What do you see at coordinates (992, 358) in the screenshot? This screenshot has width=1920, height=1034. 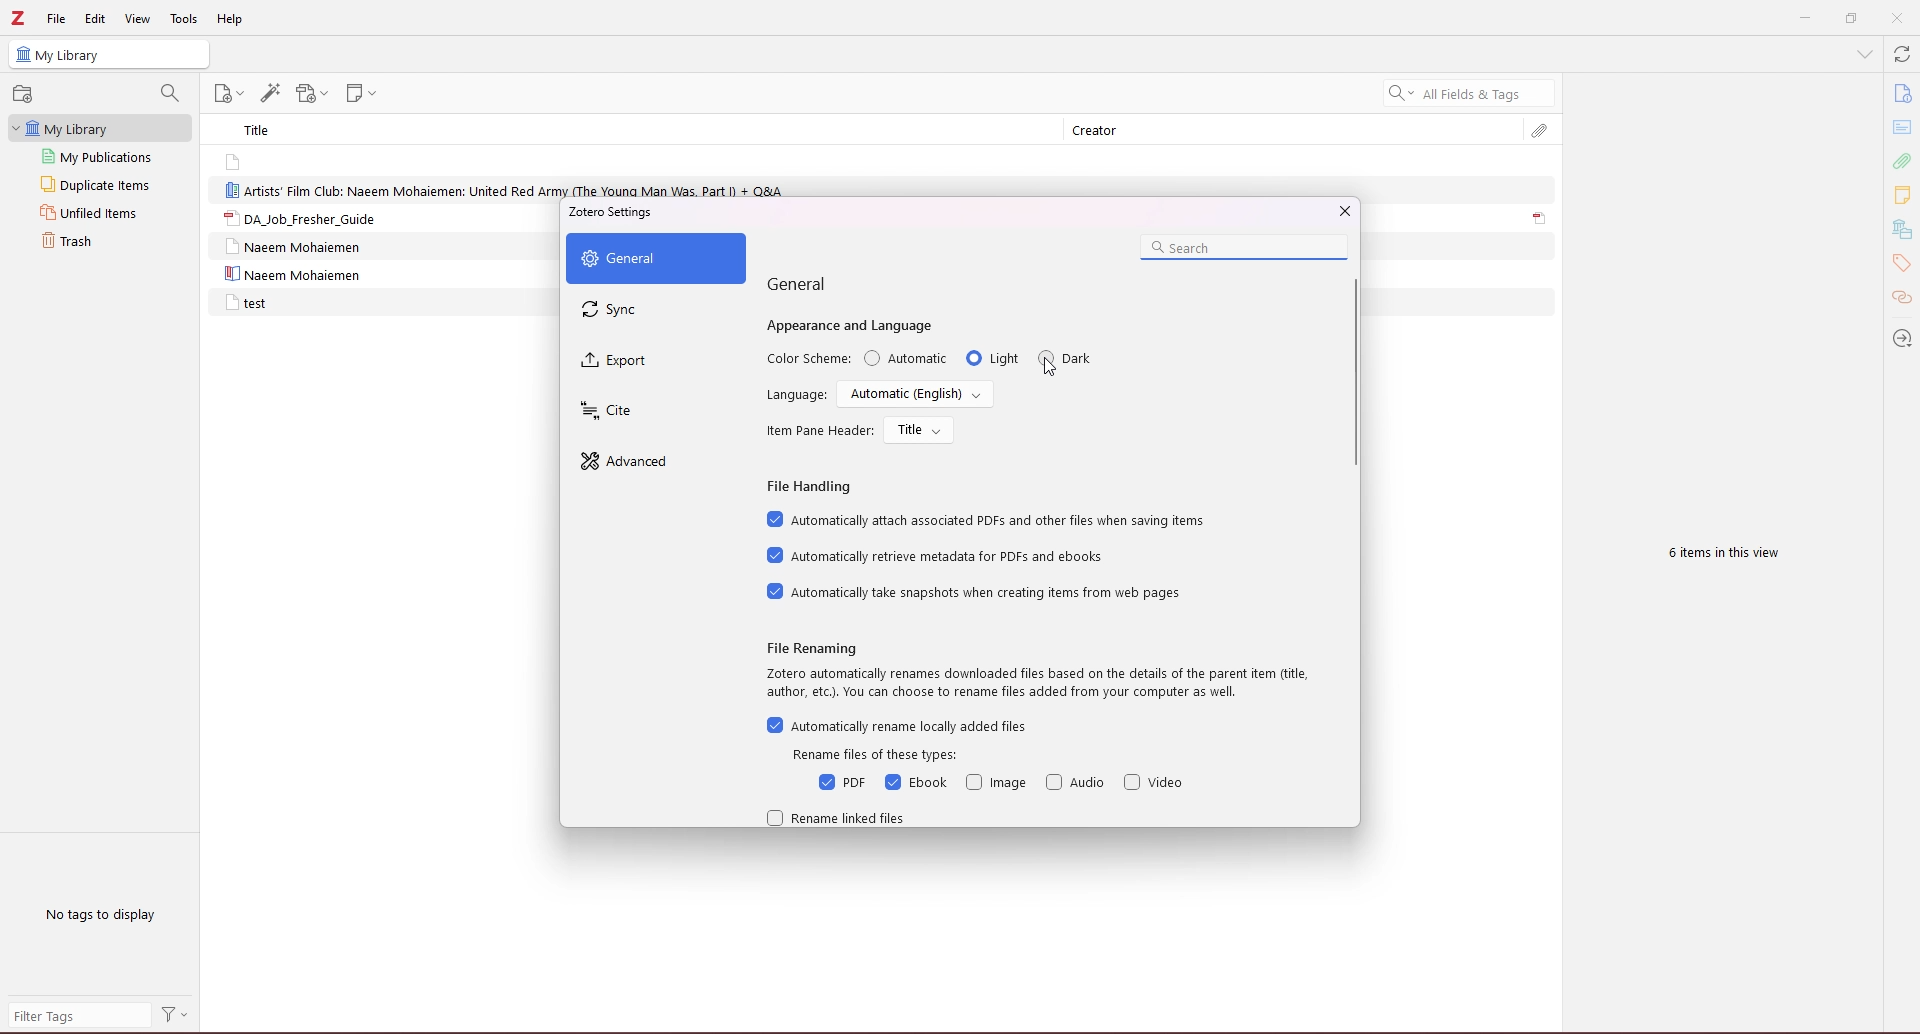 I see `light` at bounding box center [992, 358].